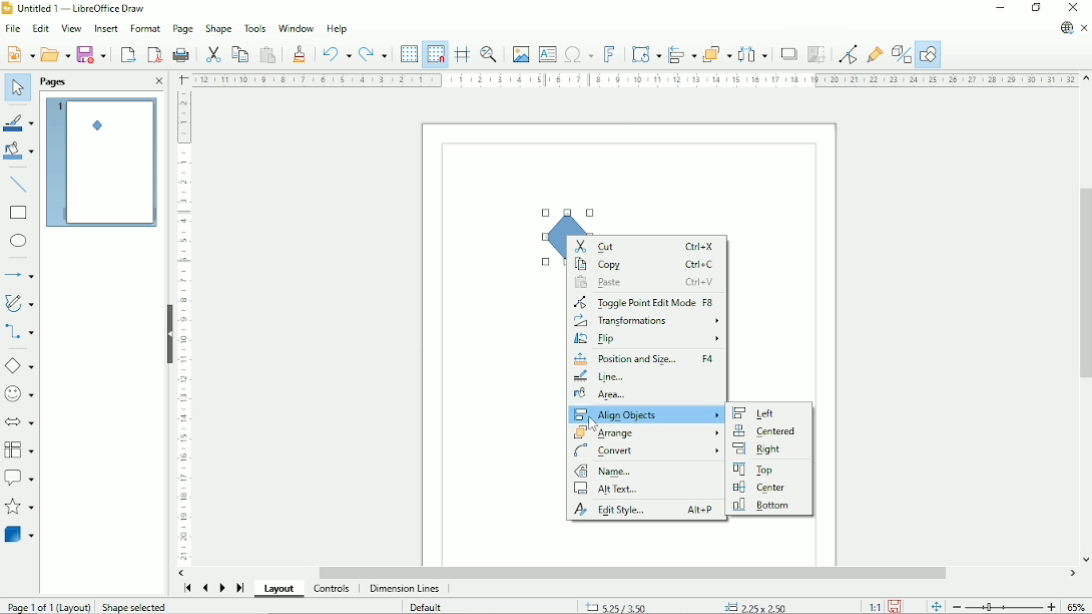 The image size is (1092, 614). I want to click on Horizontal scrollbar, so click(630, 573).